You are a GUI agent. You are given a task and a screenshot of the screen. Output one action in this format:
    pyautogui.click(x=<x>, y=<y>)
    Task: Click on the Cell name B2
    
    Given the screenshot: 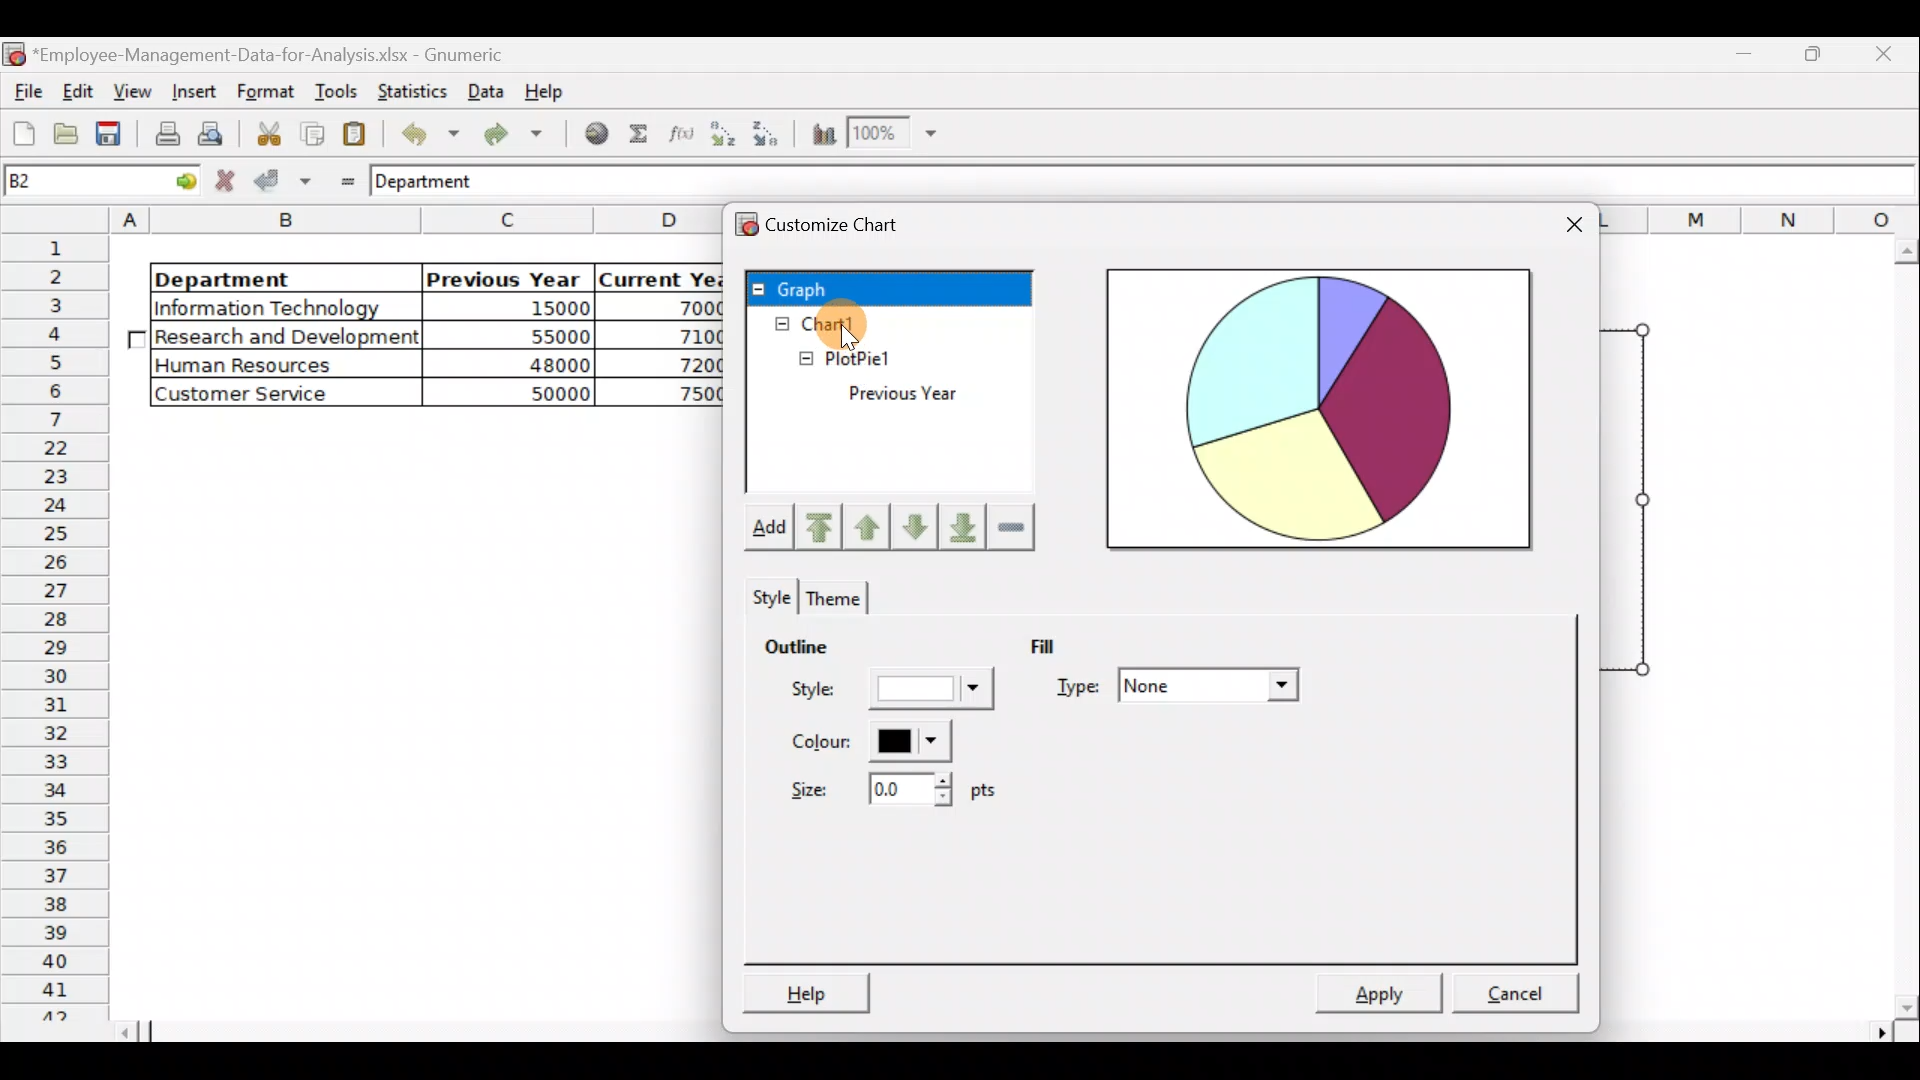 What is the action you would take?
    pyautogui.click(x=67, y=183)
    